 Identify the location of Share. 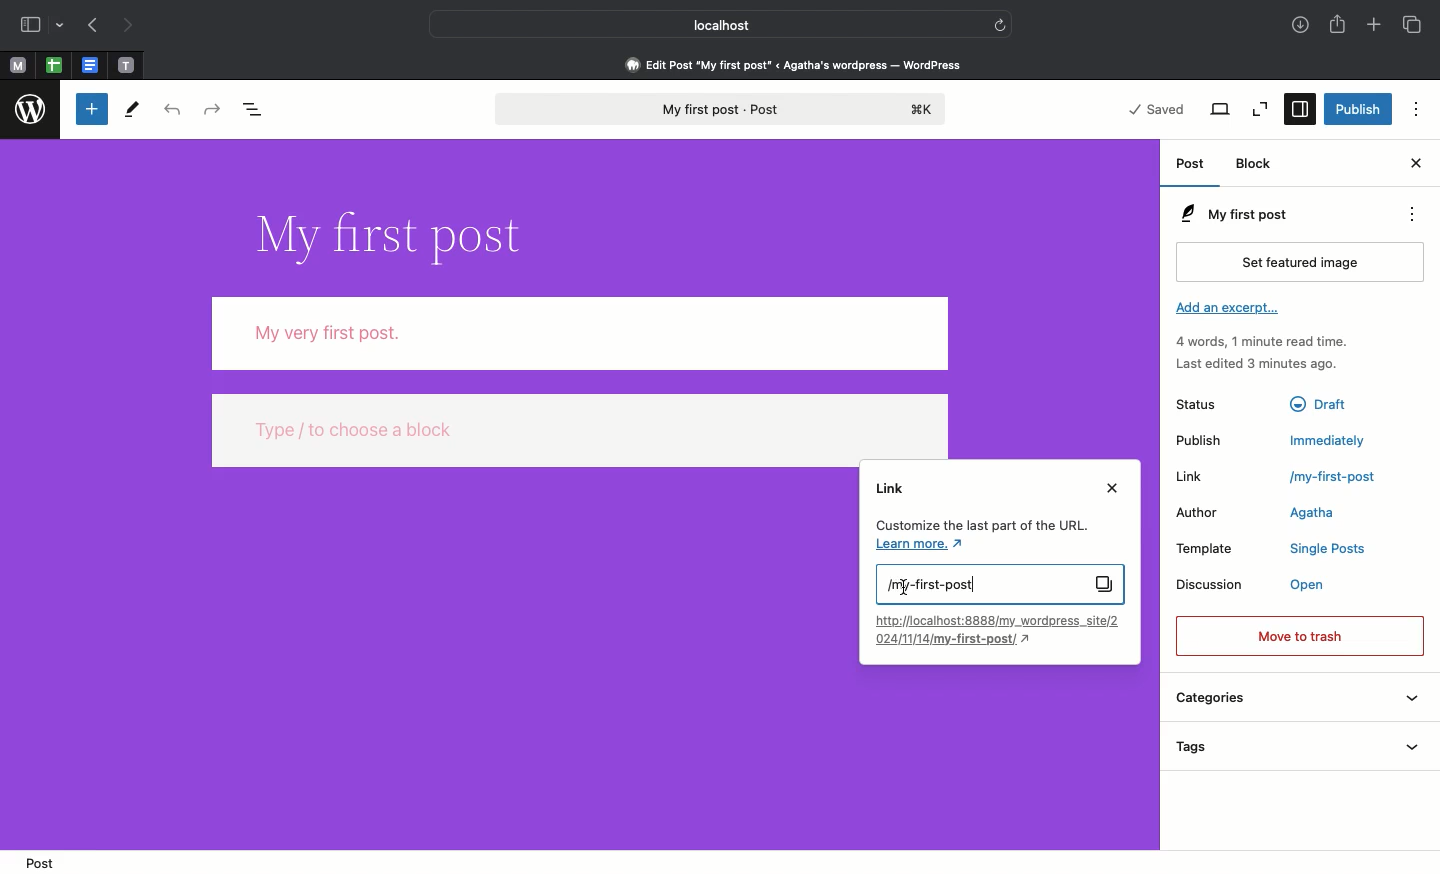
(1339, 26).